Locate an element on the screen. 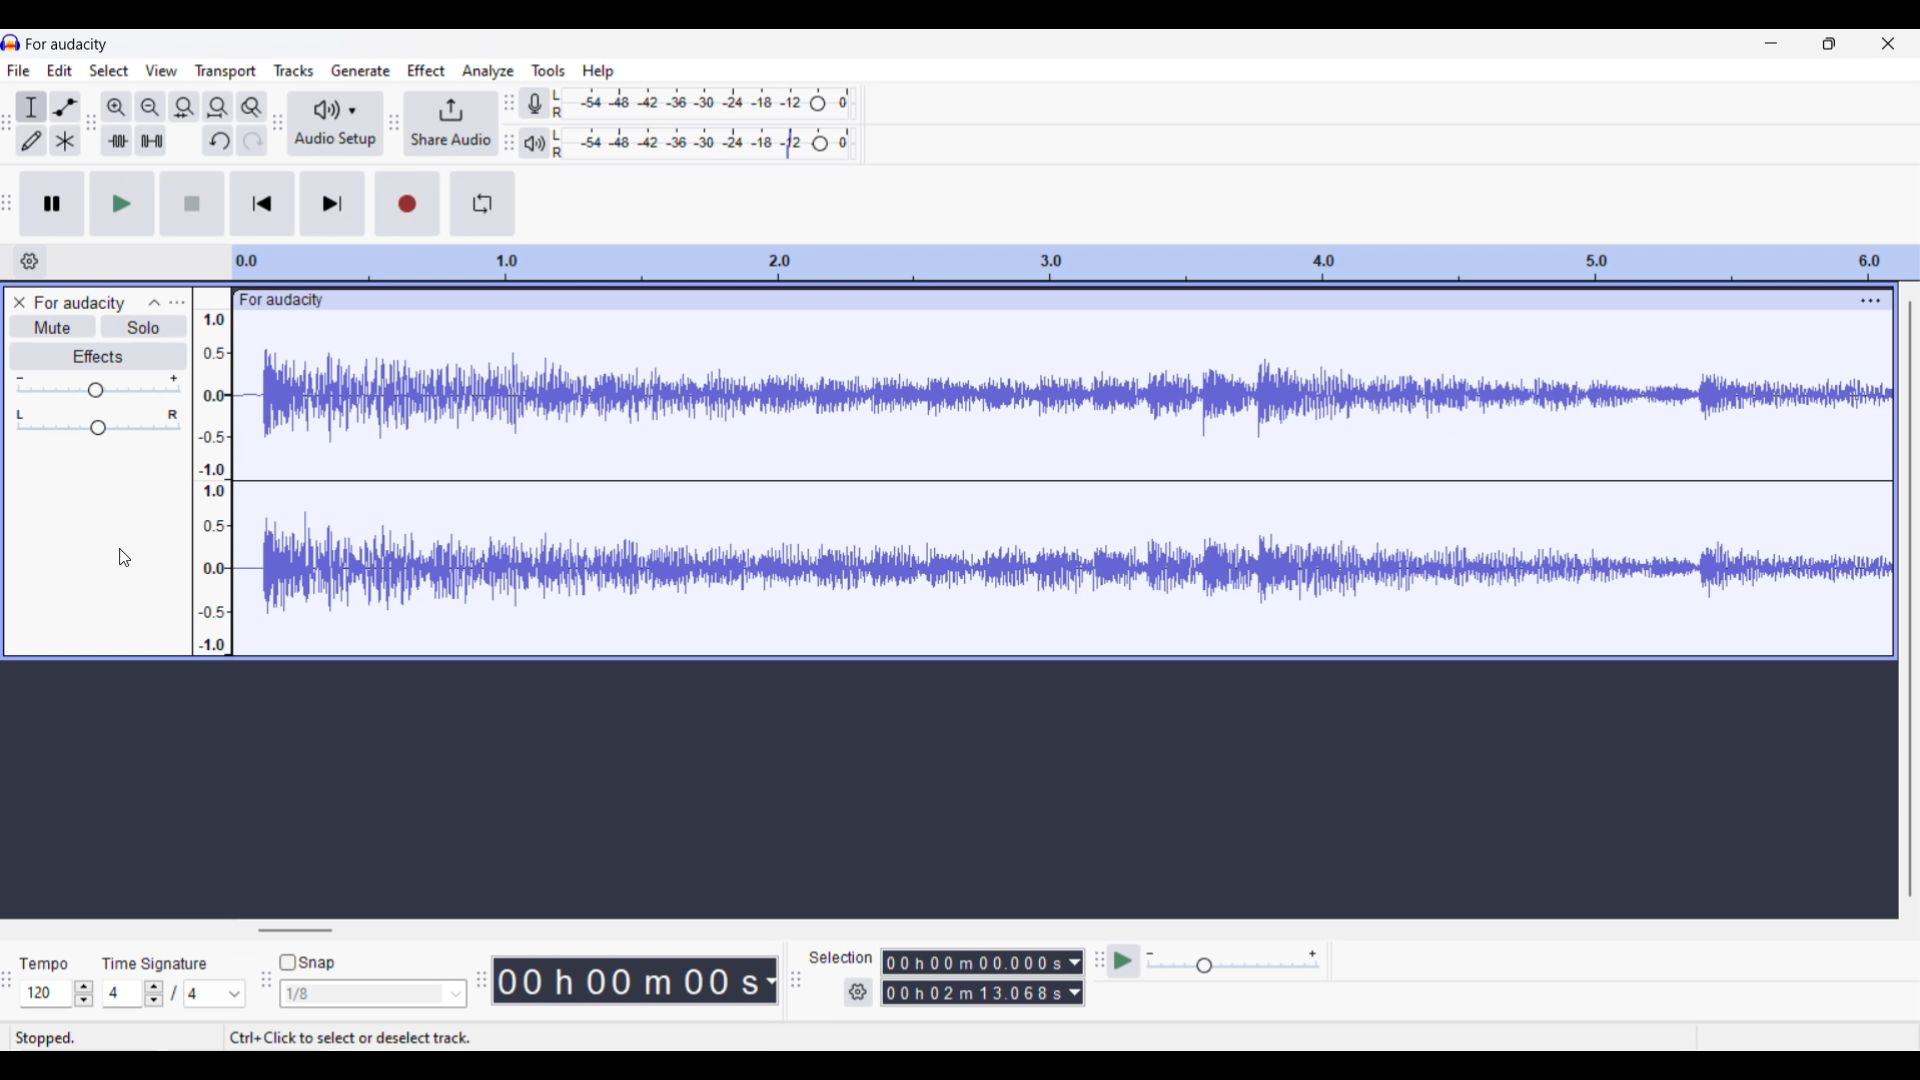  Tempo is located at coordinates (44, 964).